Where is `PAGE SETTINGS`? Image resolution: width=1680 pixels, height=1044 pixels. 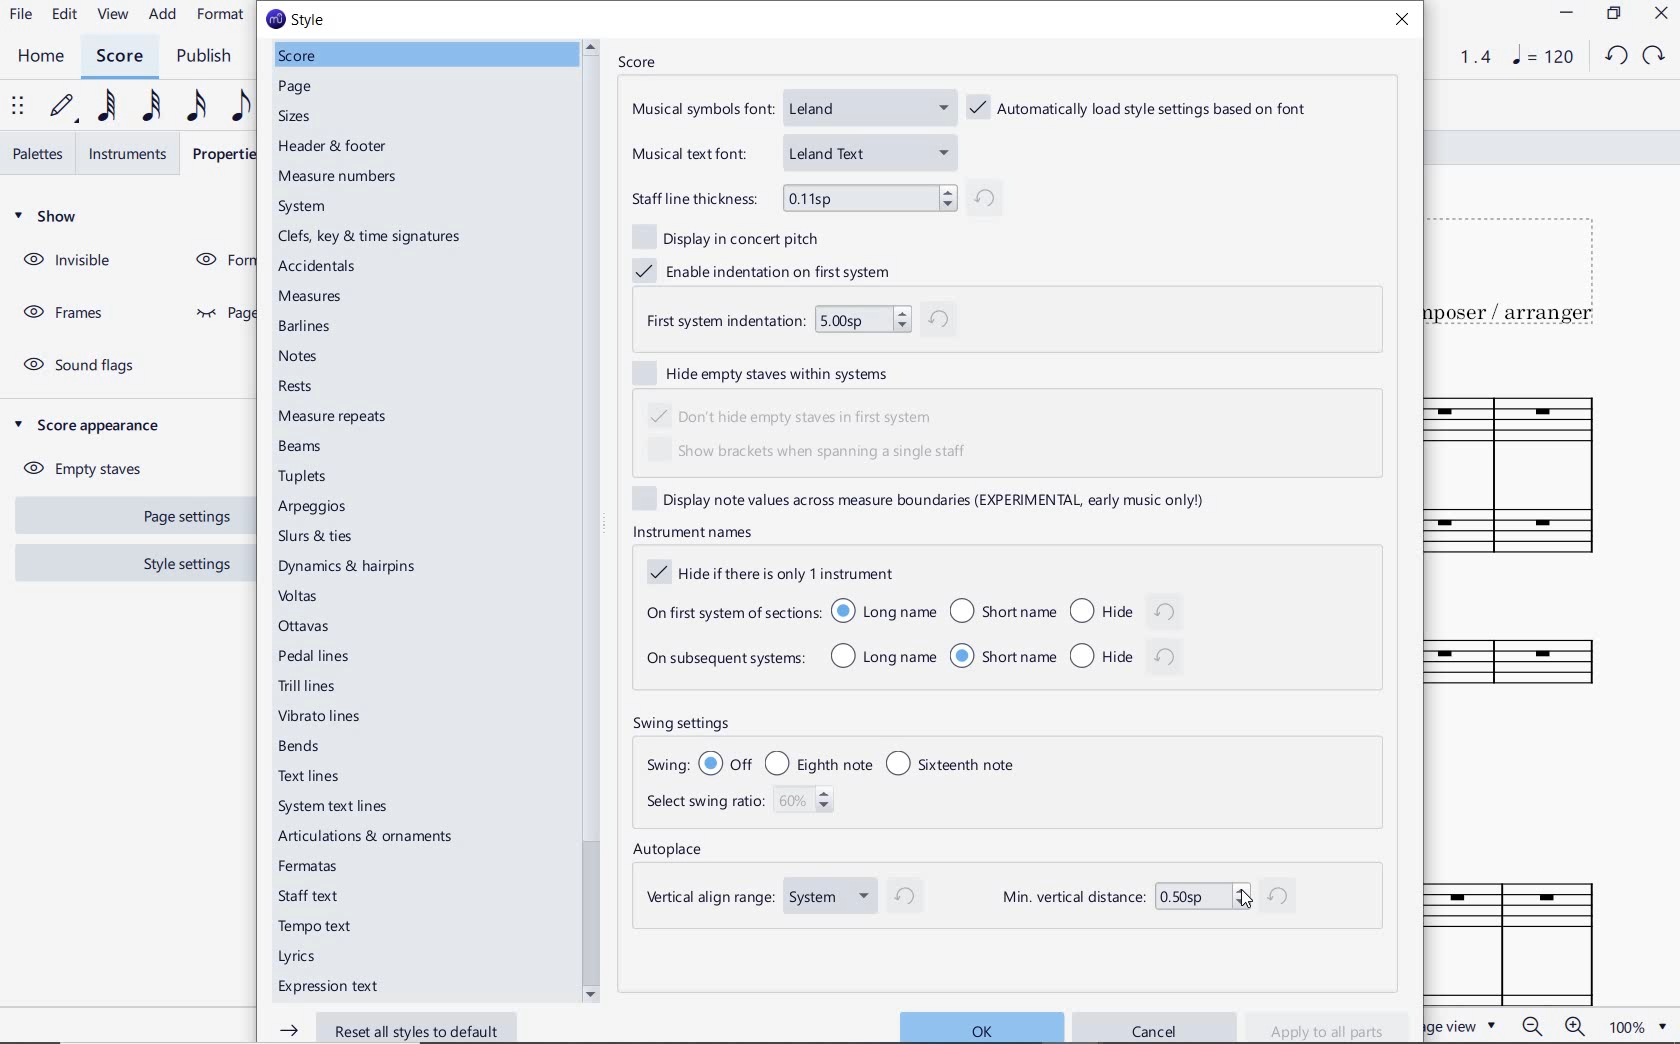
PAGE SETTINGS is located at coordinates (175, 517).